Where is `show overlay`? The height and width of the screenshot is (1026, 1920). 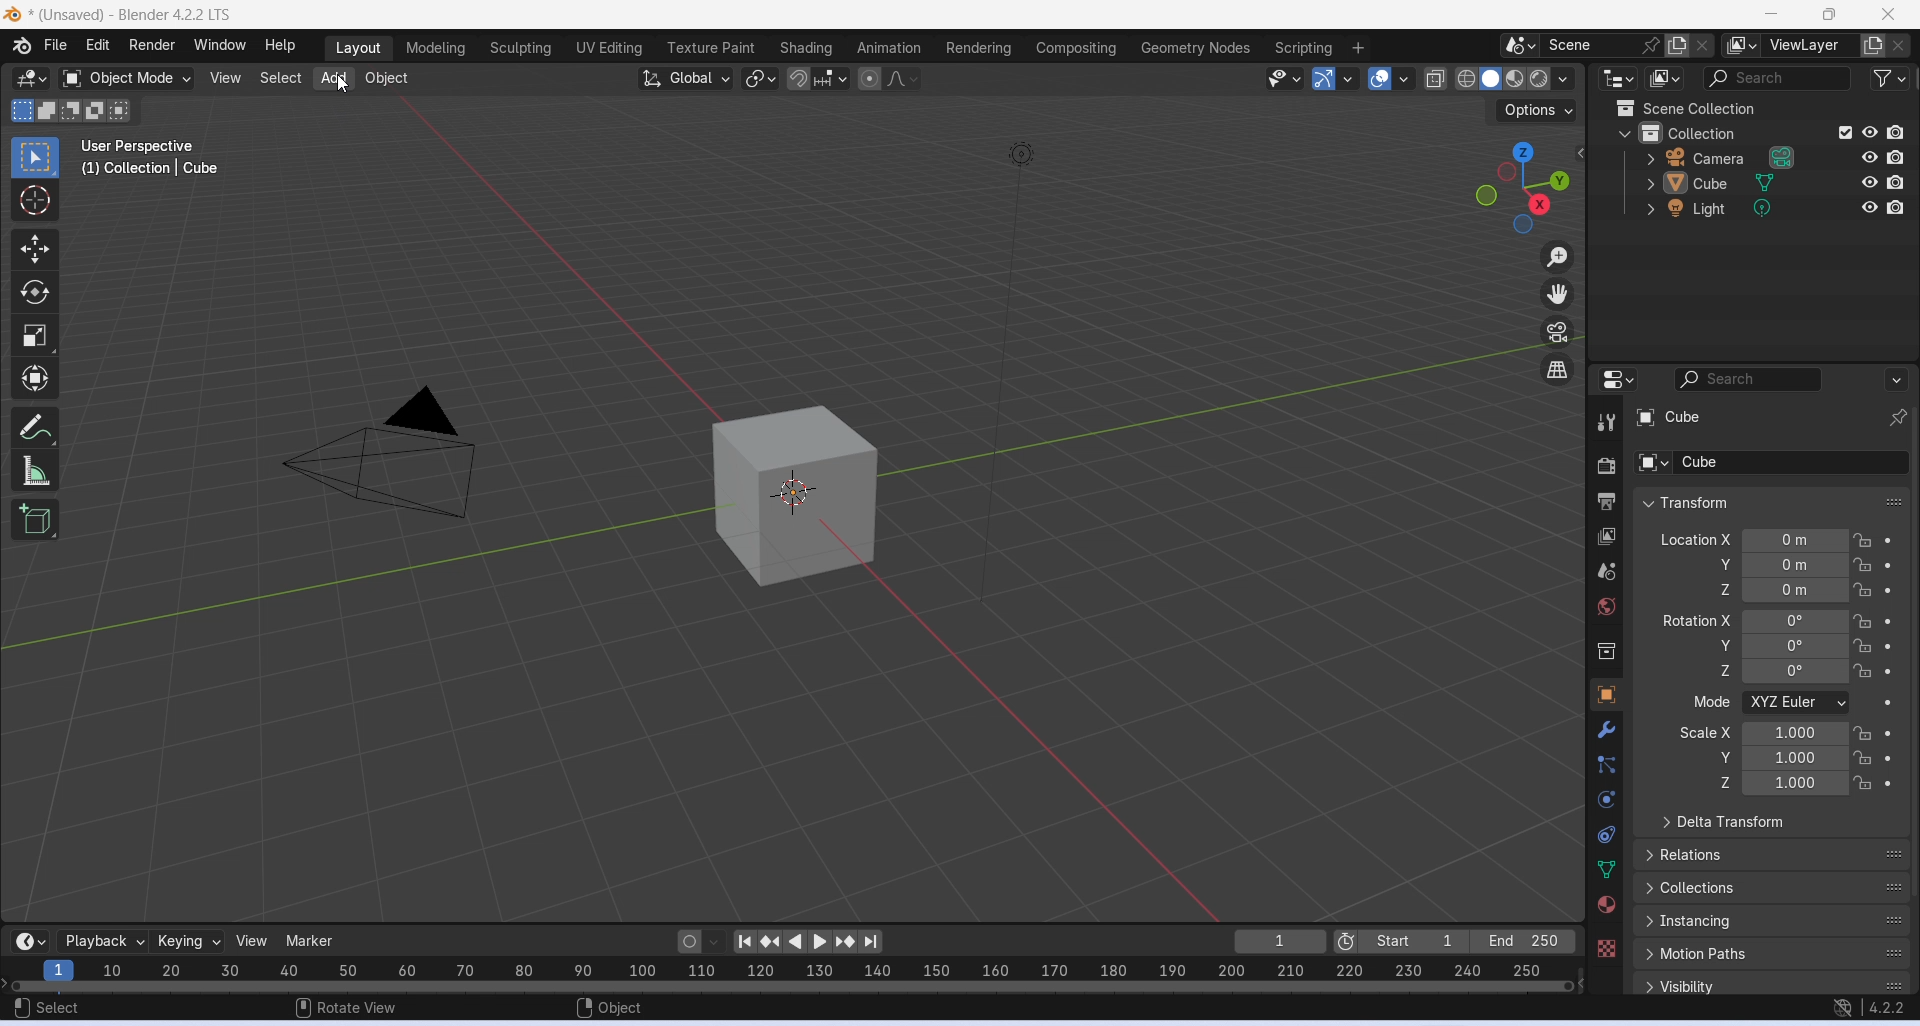
show overlay is located at coordinates (1379, 77).